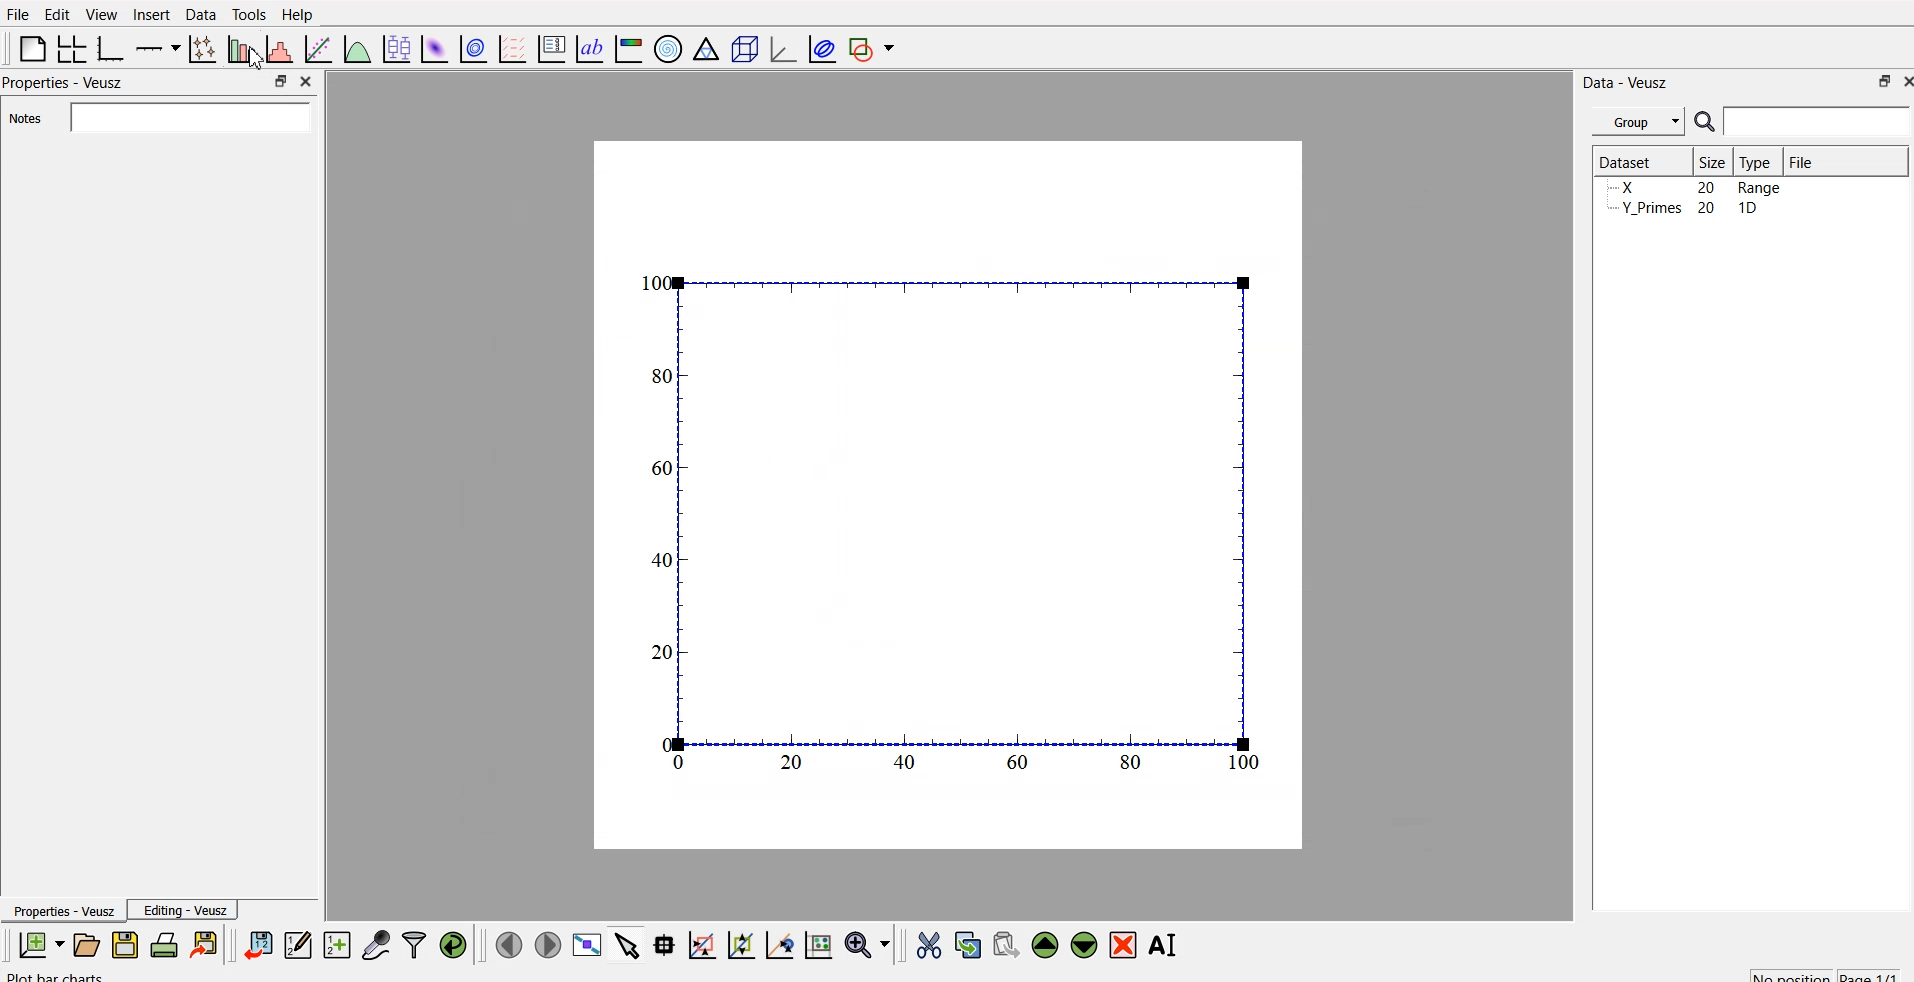  What do you see at coordinates (1625, 160) in the screenshot?
I see `| Dataset` at bounding box center [1625, 160].